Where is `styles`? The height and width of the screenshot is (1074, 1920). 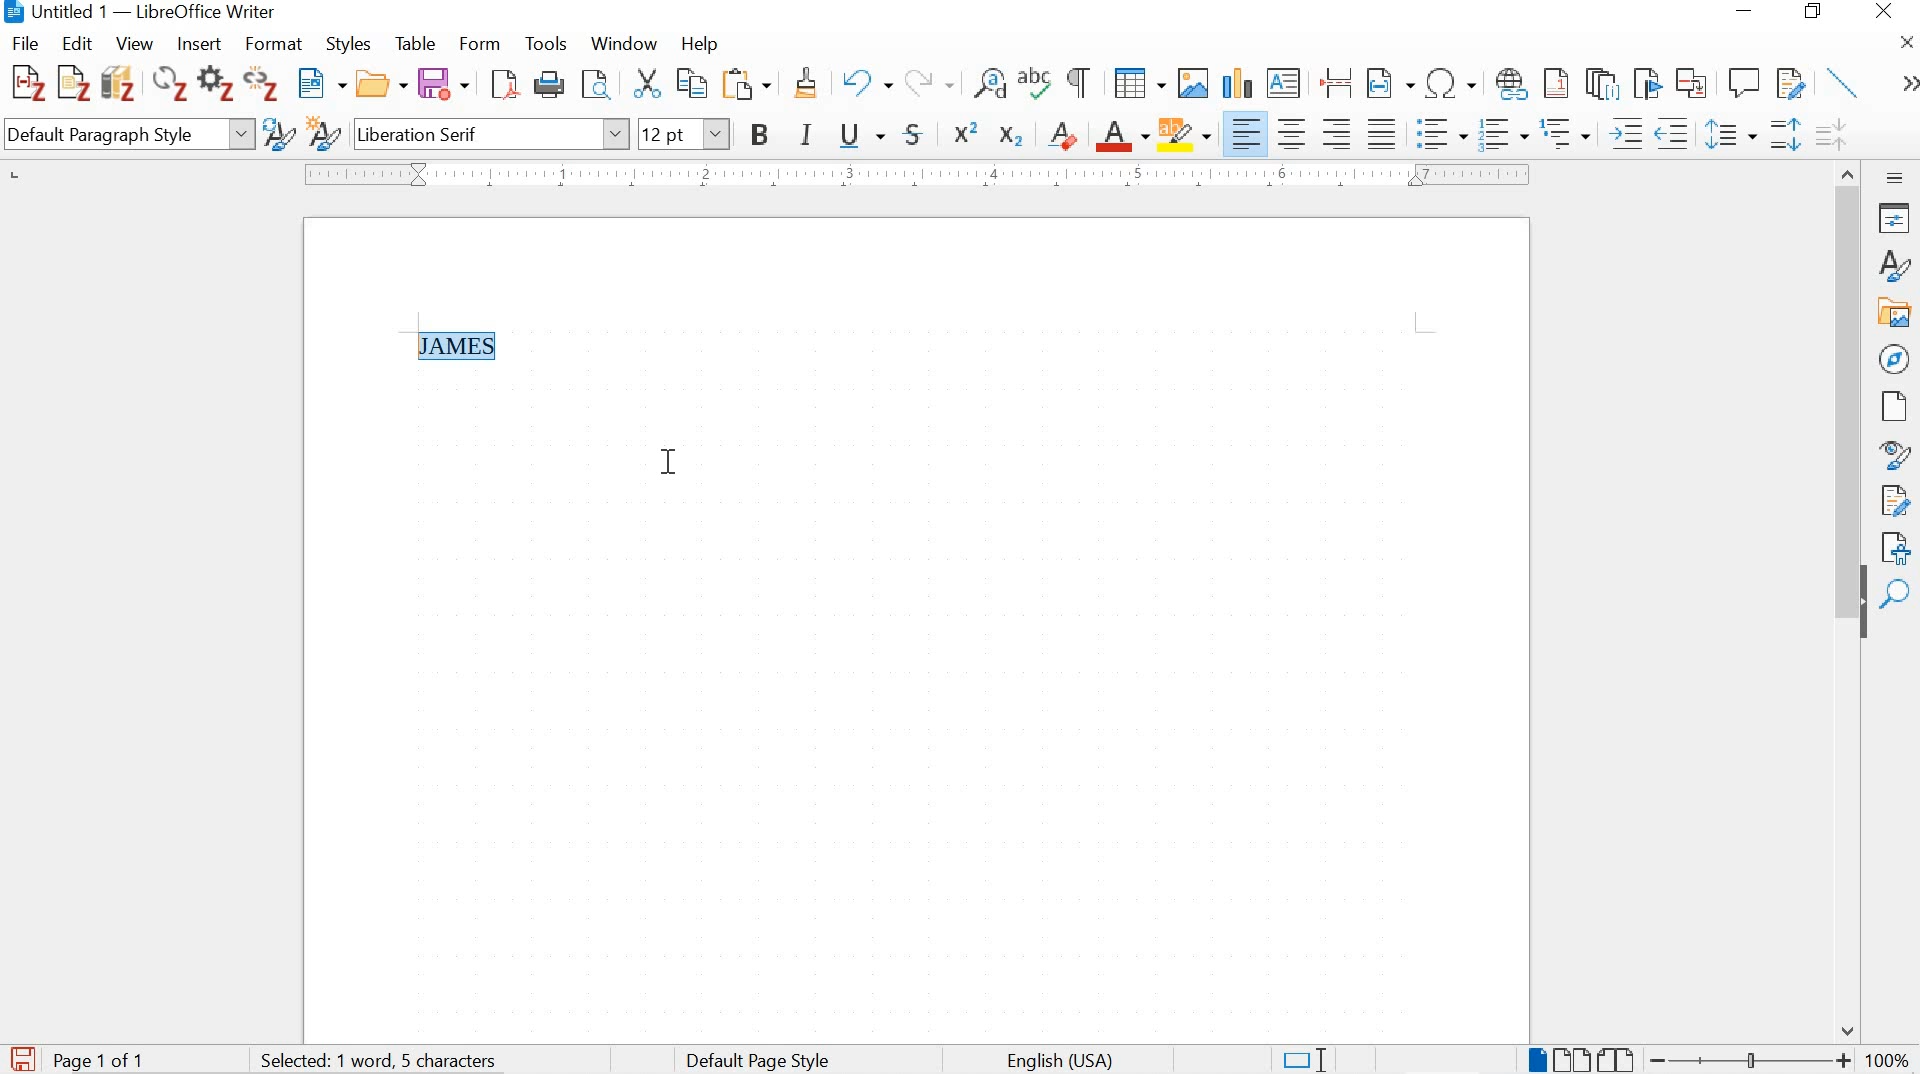 styles is located at coordinates (352, 46).